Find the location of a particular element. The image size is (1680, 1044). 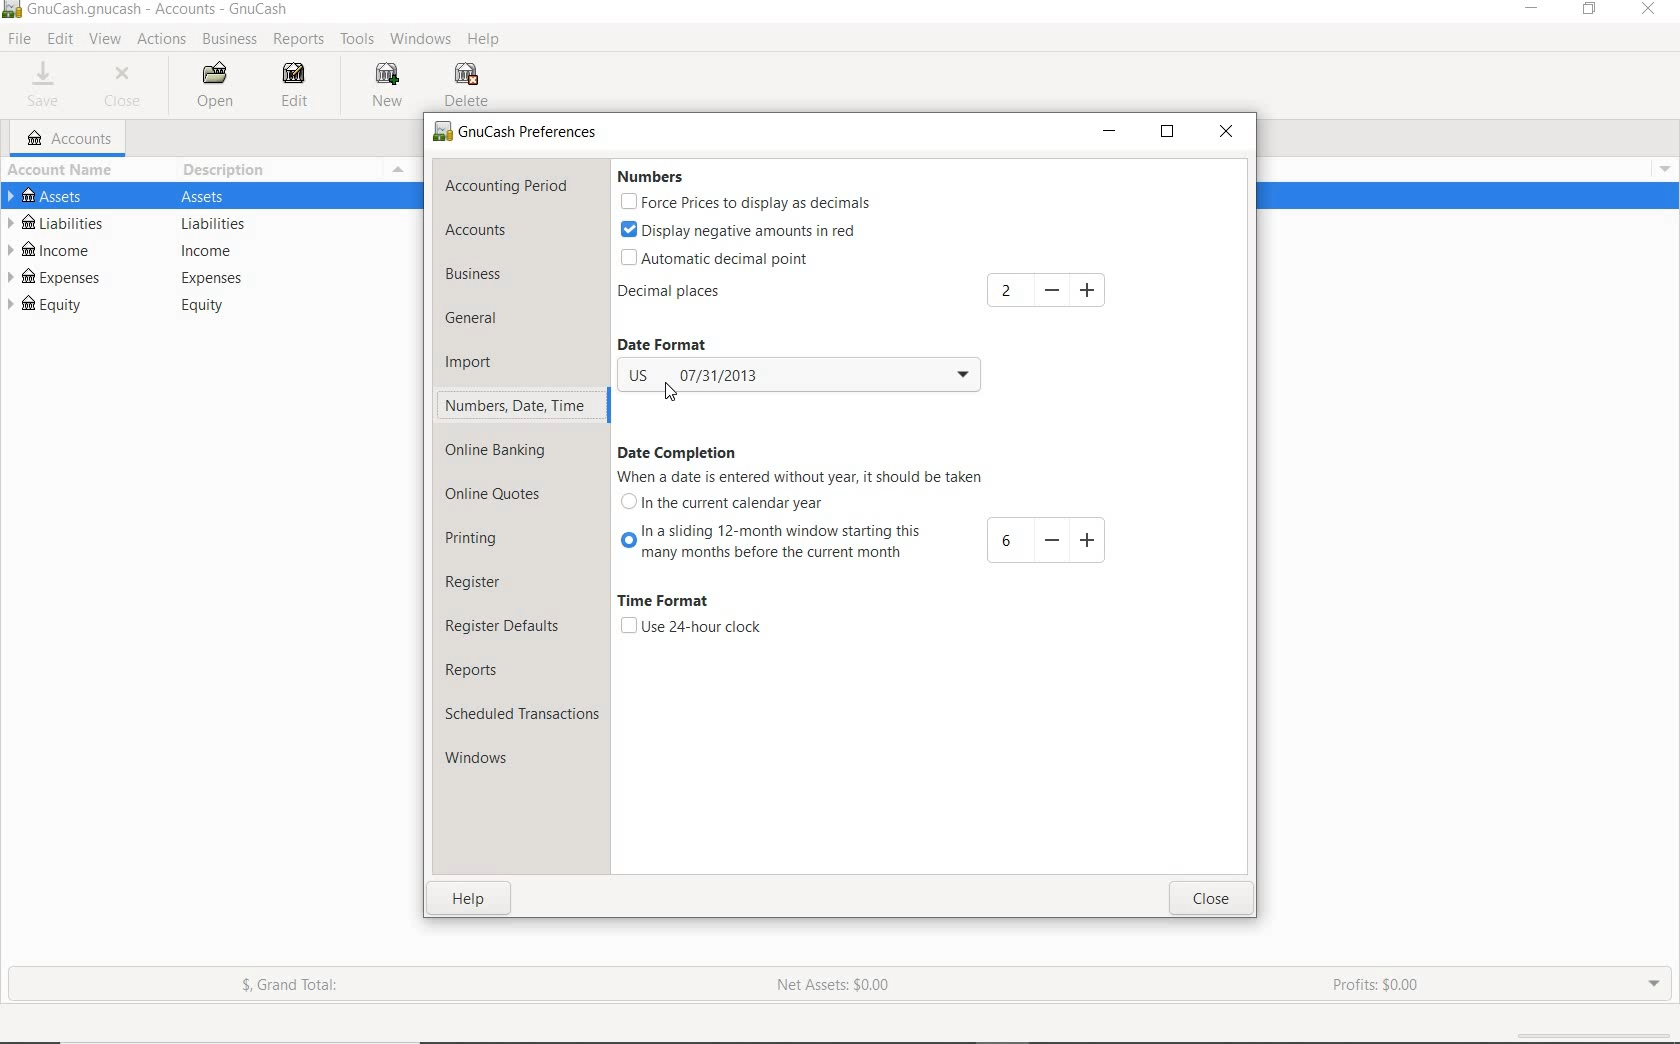

general is located at coordinates (484, 320).